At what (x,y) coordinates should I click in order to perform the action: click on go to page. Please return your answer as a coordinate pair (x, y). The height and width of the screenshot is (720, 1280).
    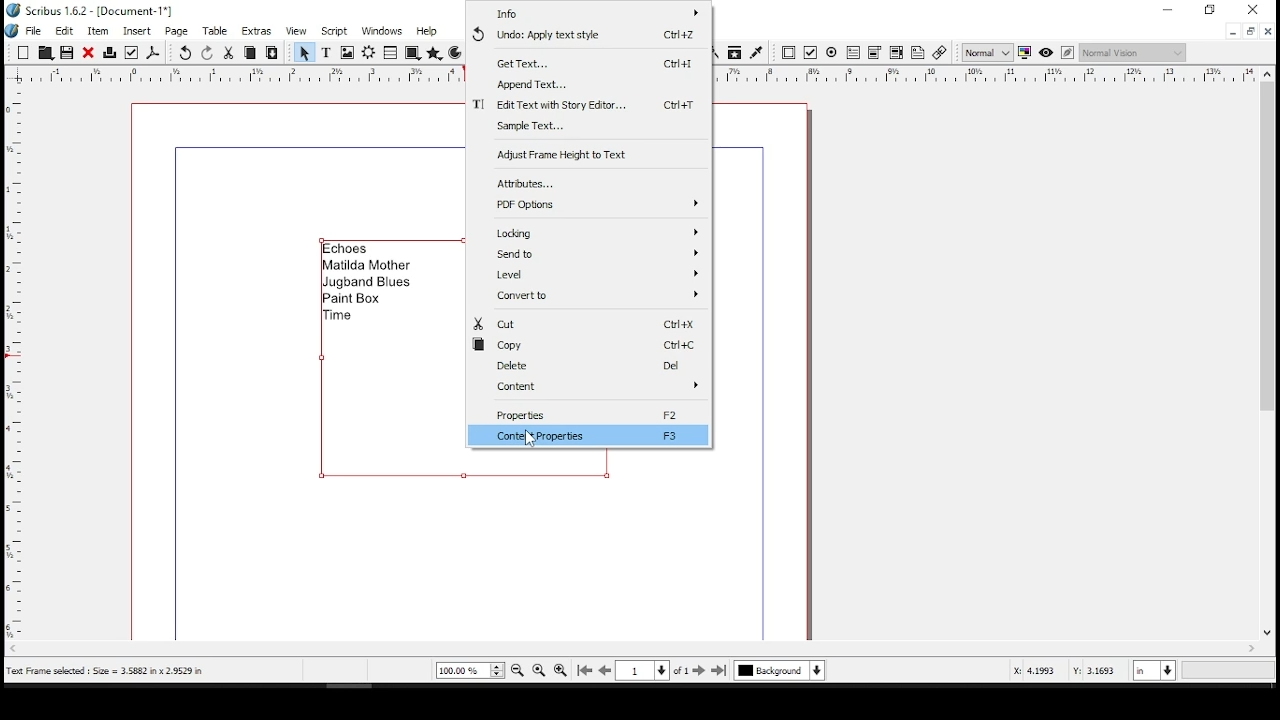
    Looking at the image, I should click on (652, 670).